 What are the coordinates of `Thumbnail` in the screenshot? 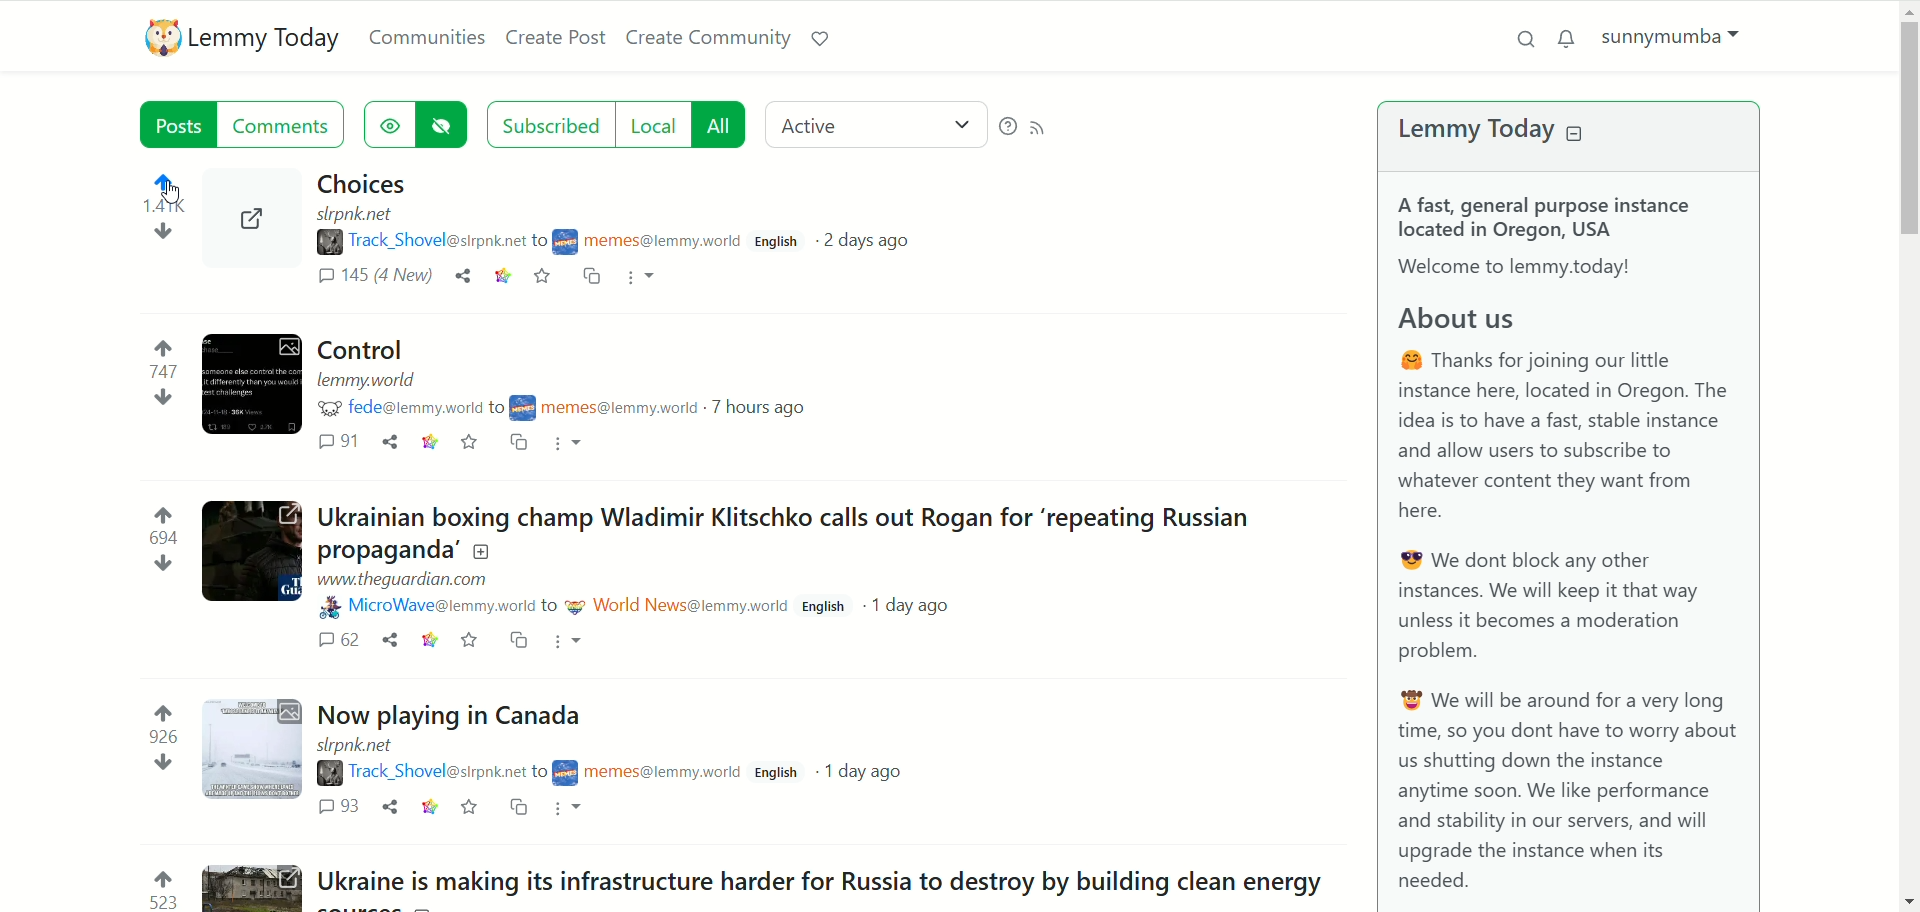 It's located at (256, 234).